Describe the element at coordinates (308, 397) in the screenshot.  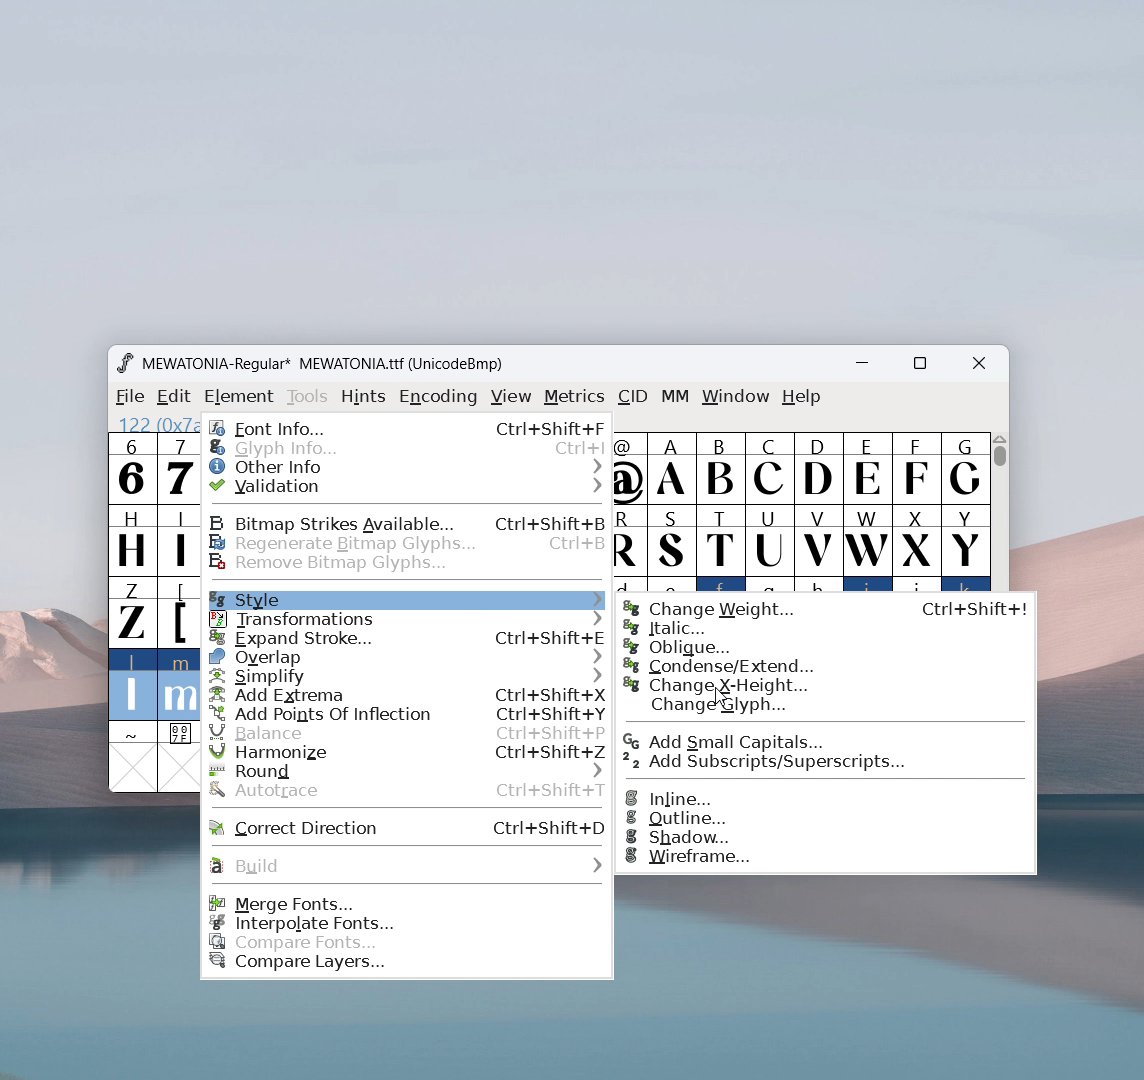
I see `tools` at that location.